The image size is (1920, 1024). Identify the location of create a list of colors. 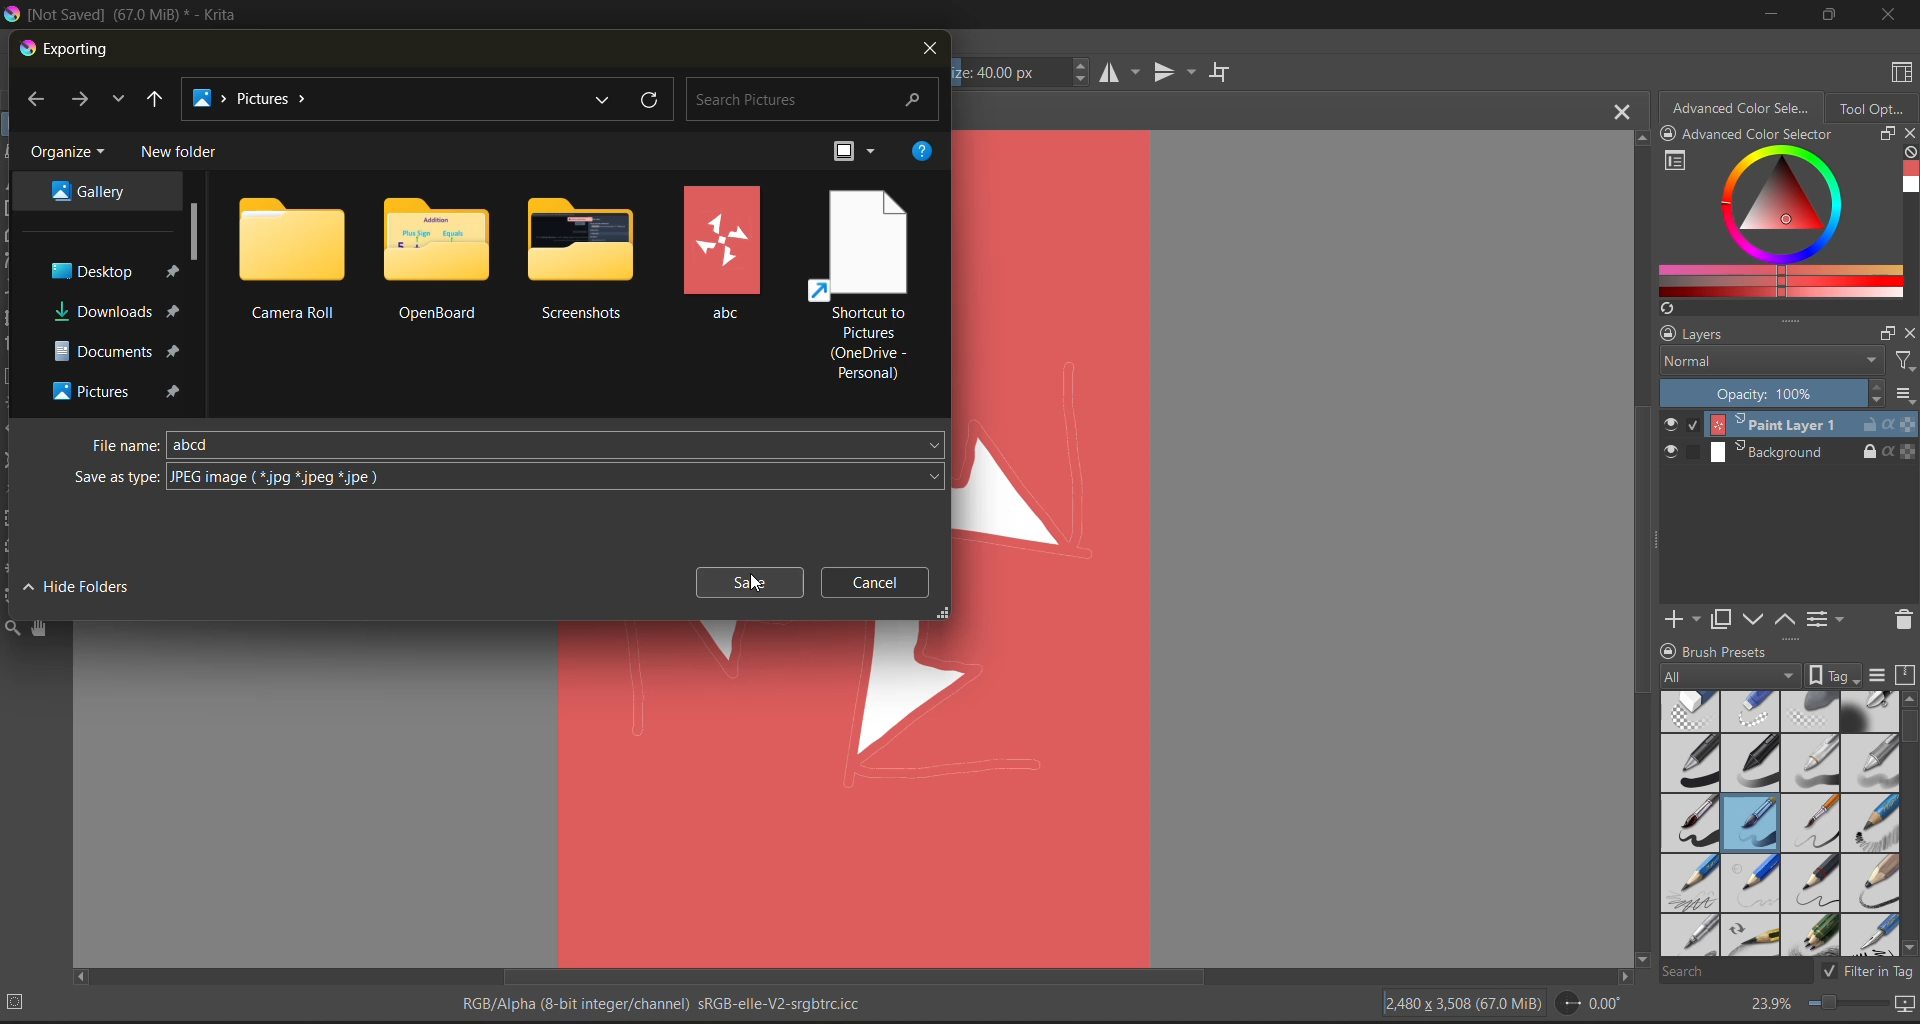
(1667, 310).